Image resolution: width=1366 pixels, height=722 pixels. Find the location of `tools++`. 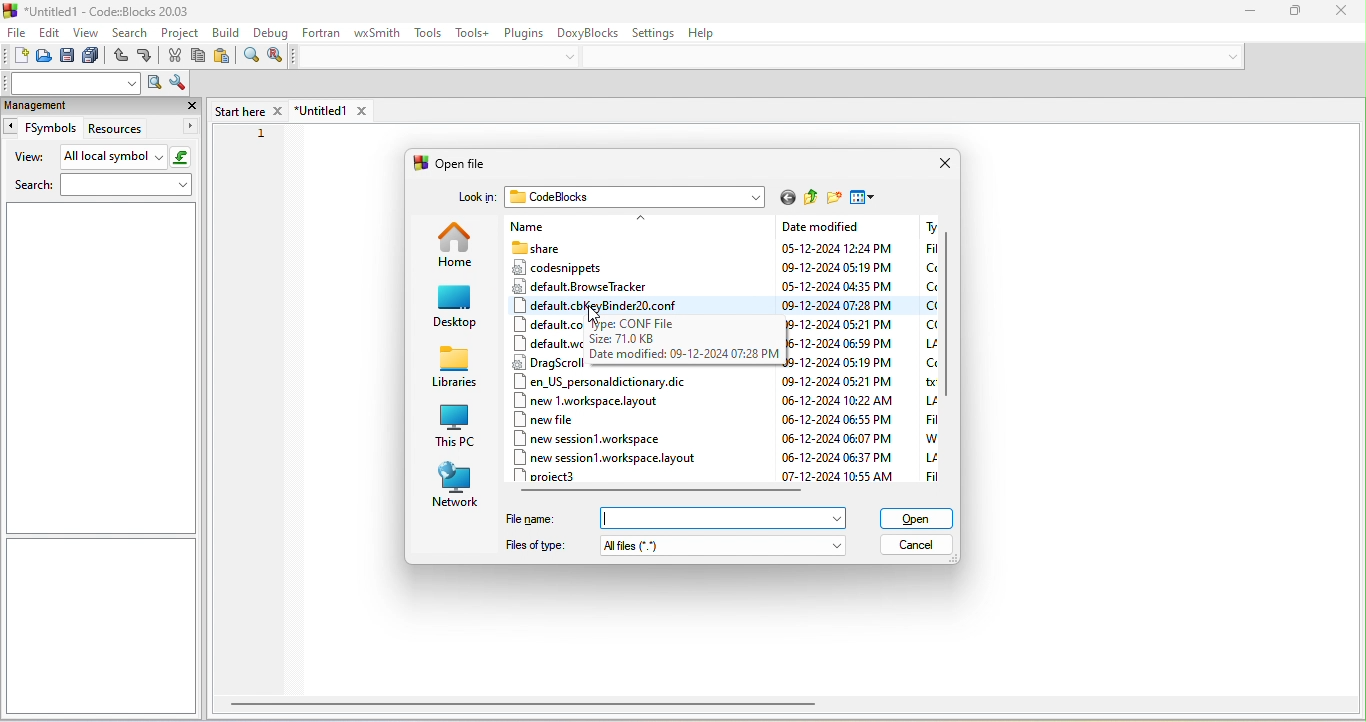

tools++ is located at coordinates (476, 31).